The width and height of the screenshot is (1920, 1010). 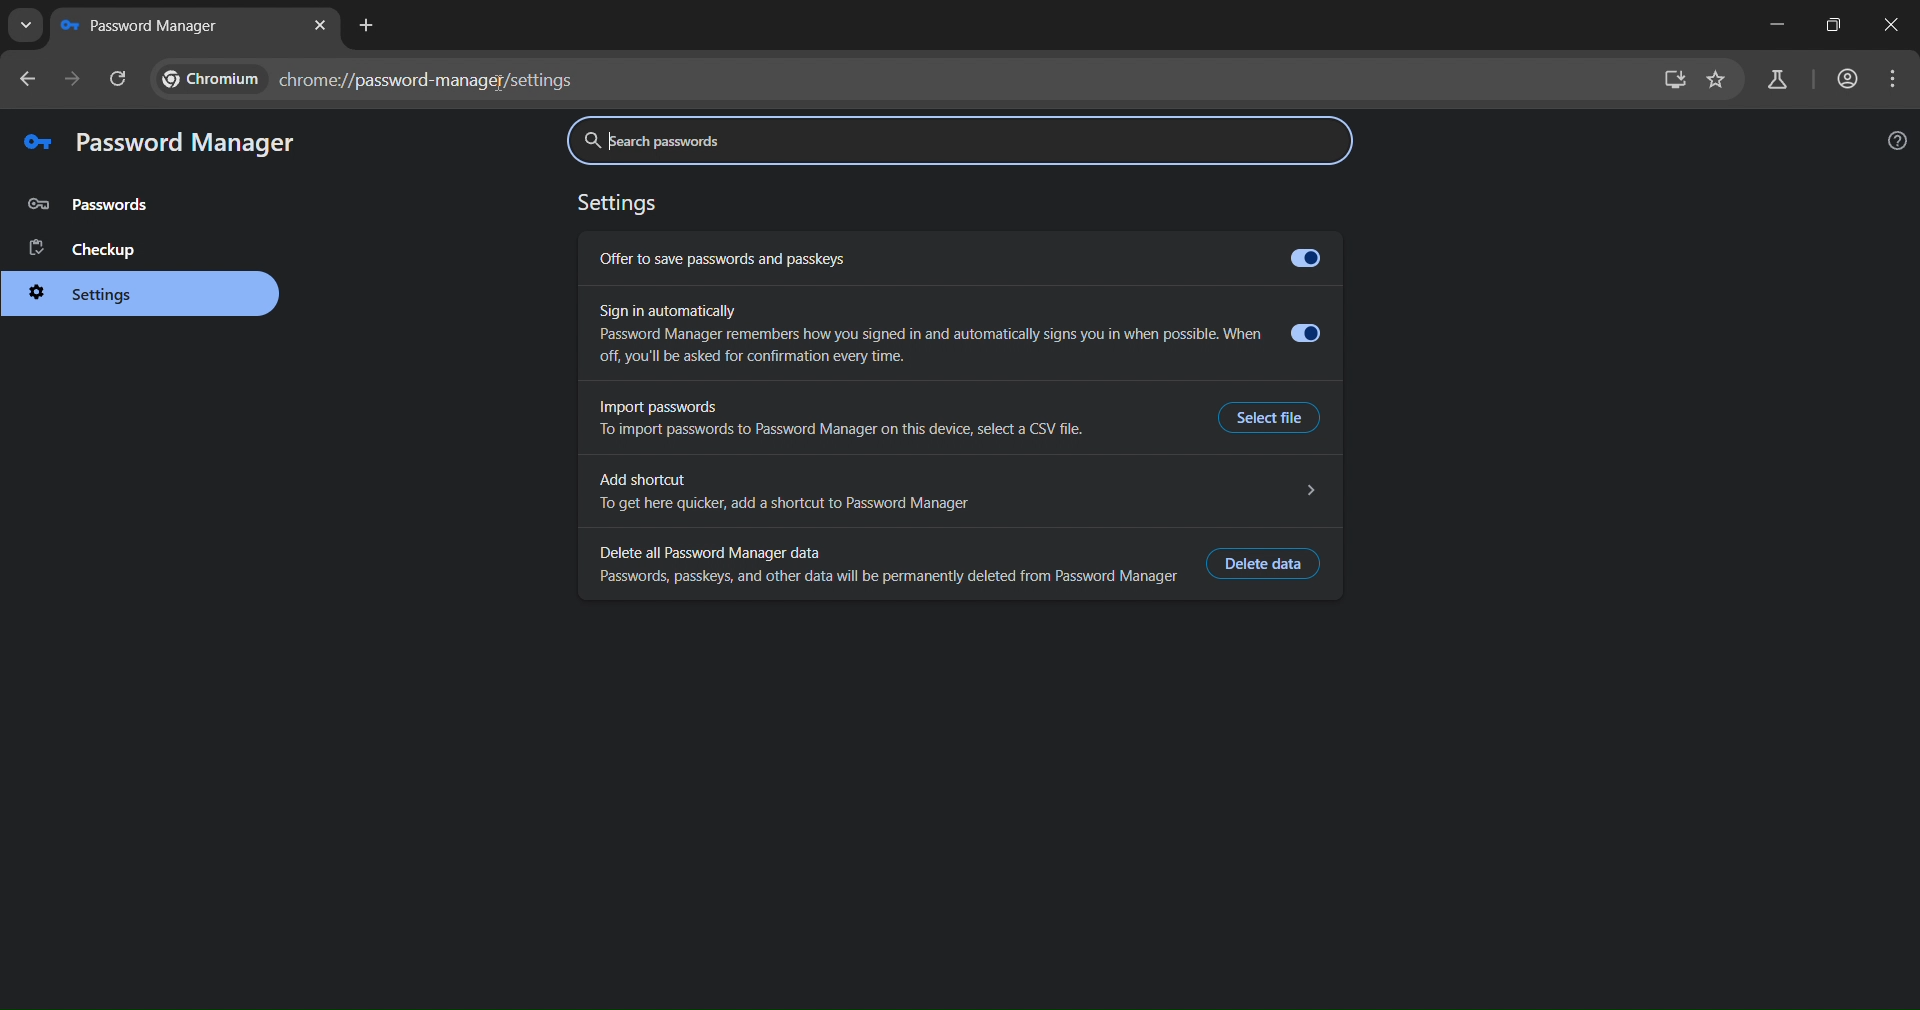 I want to click on bookmark page, so click(x=1718, y=79).